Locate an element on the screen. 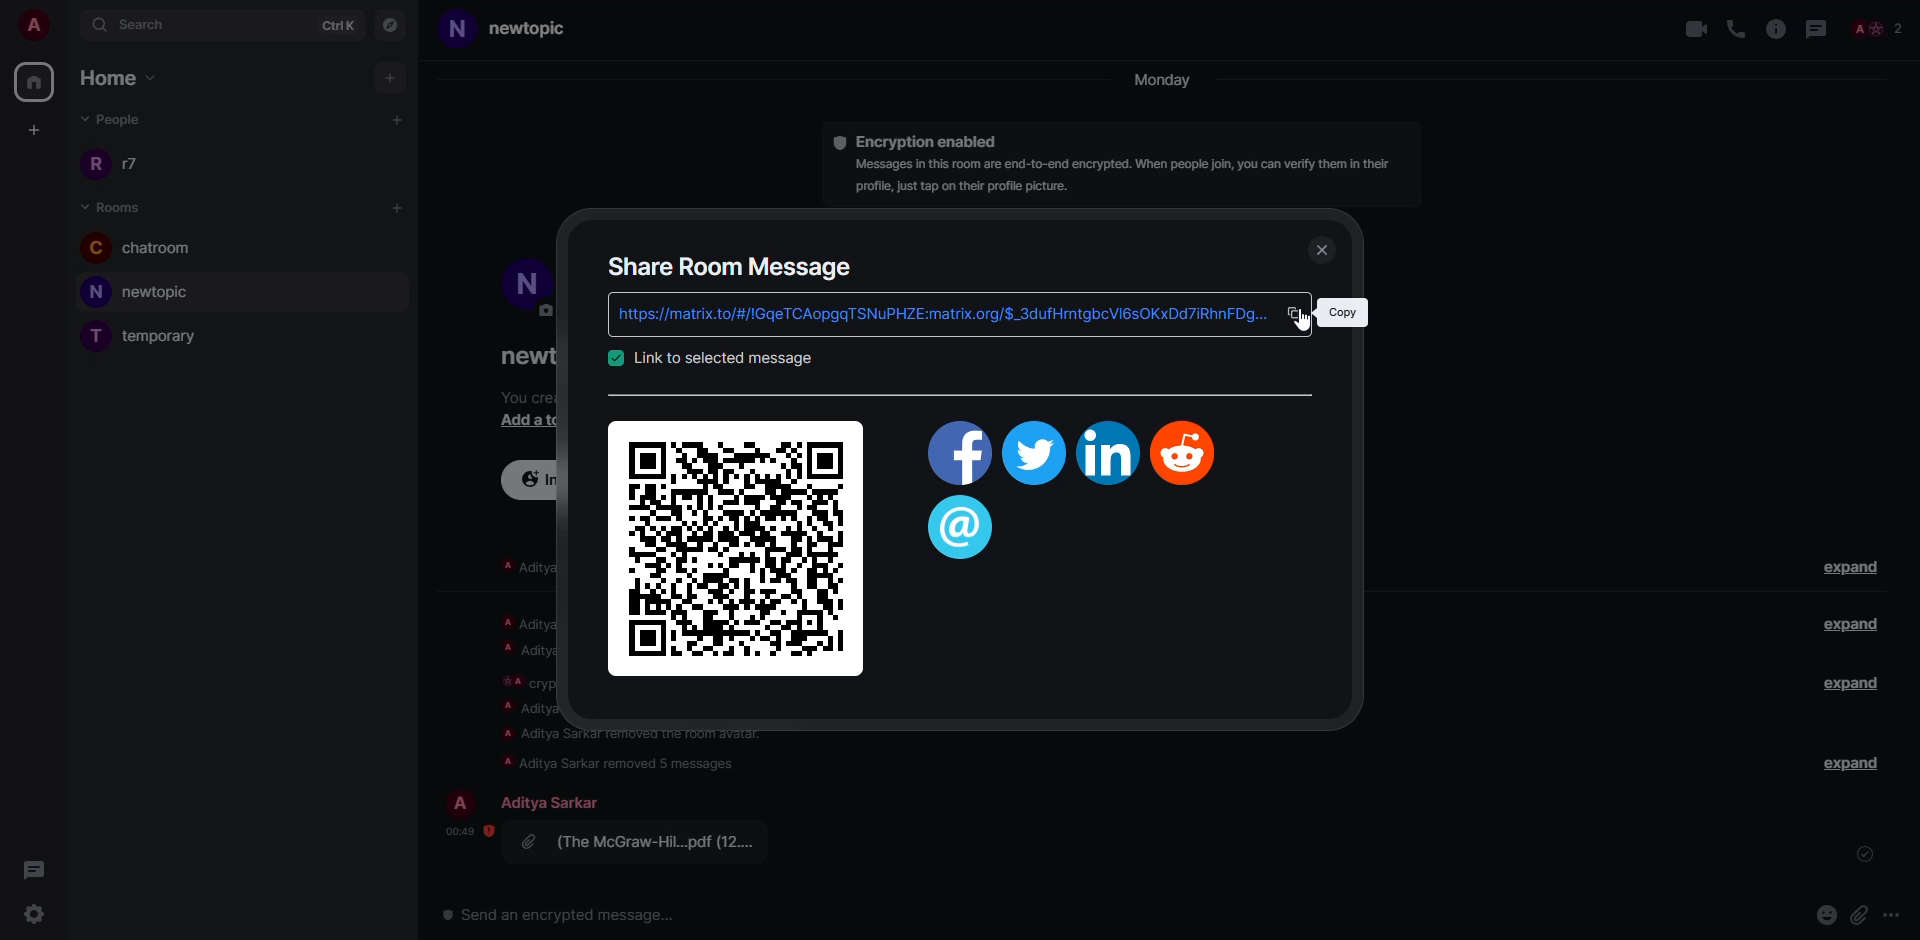 The height and width of the screenshot is (940, 1920). temporary is located at coordinates (153, 335).